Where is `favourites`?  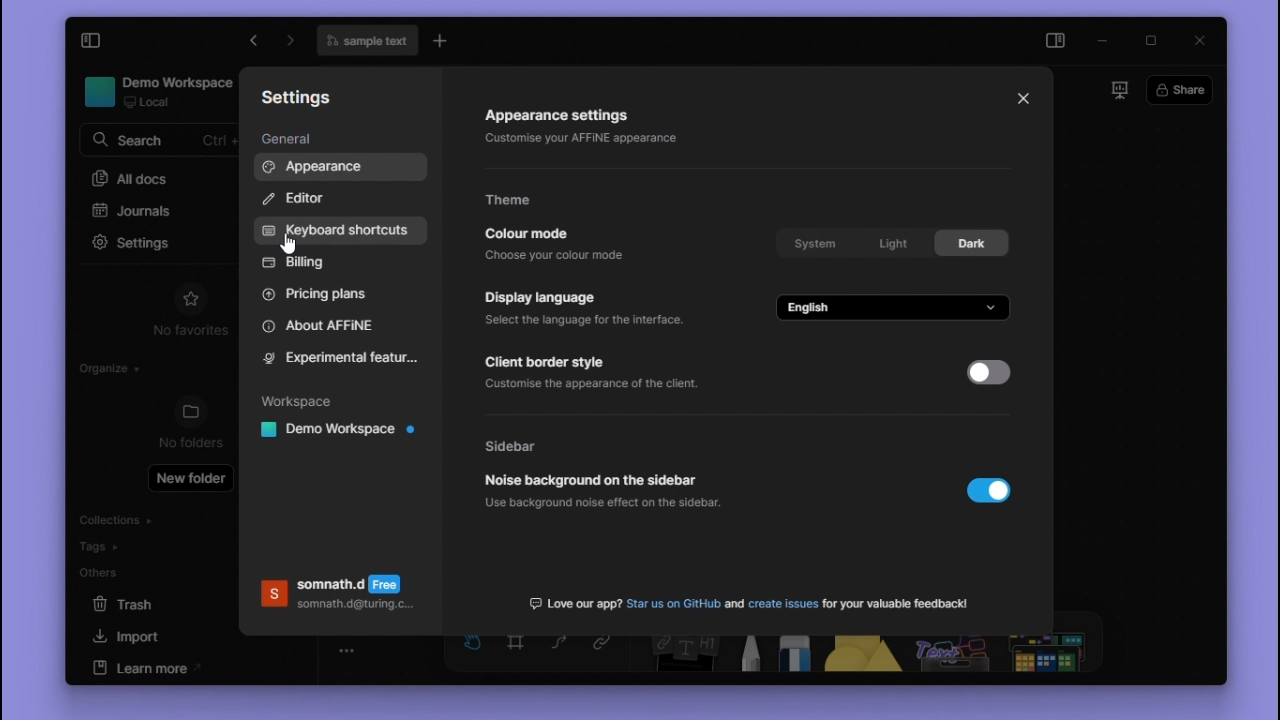
favourites is located at coordinates (190, 297).